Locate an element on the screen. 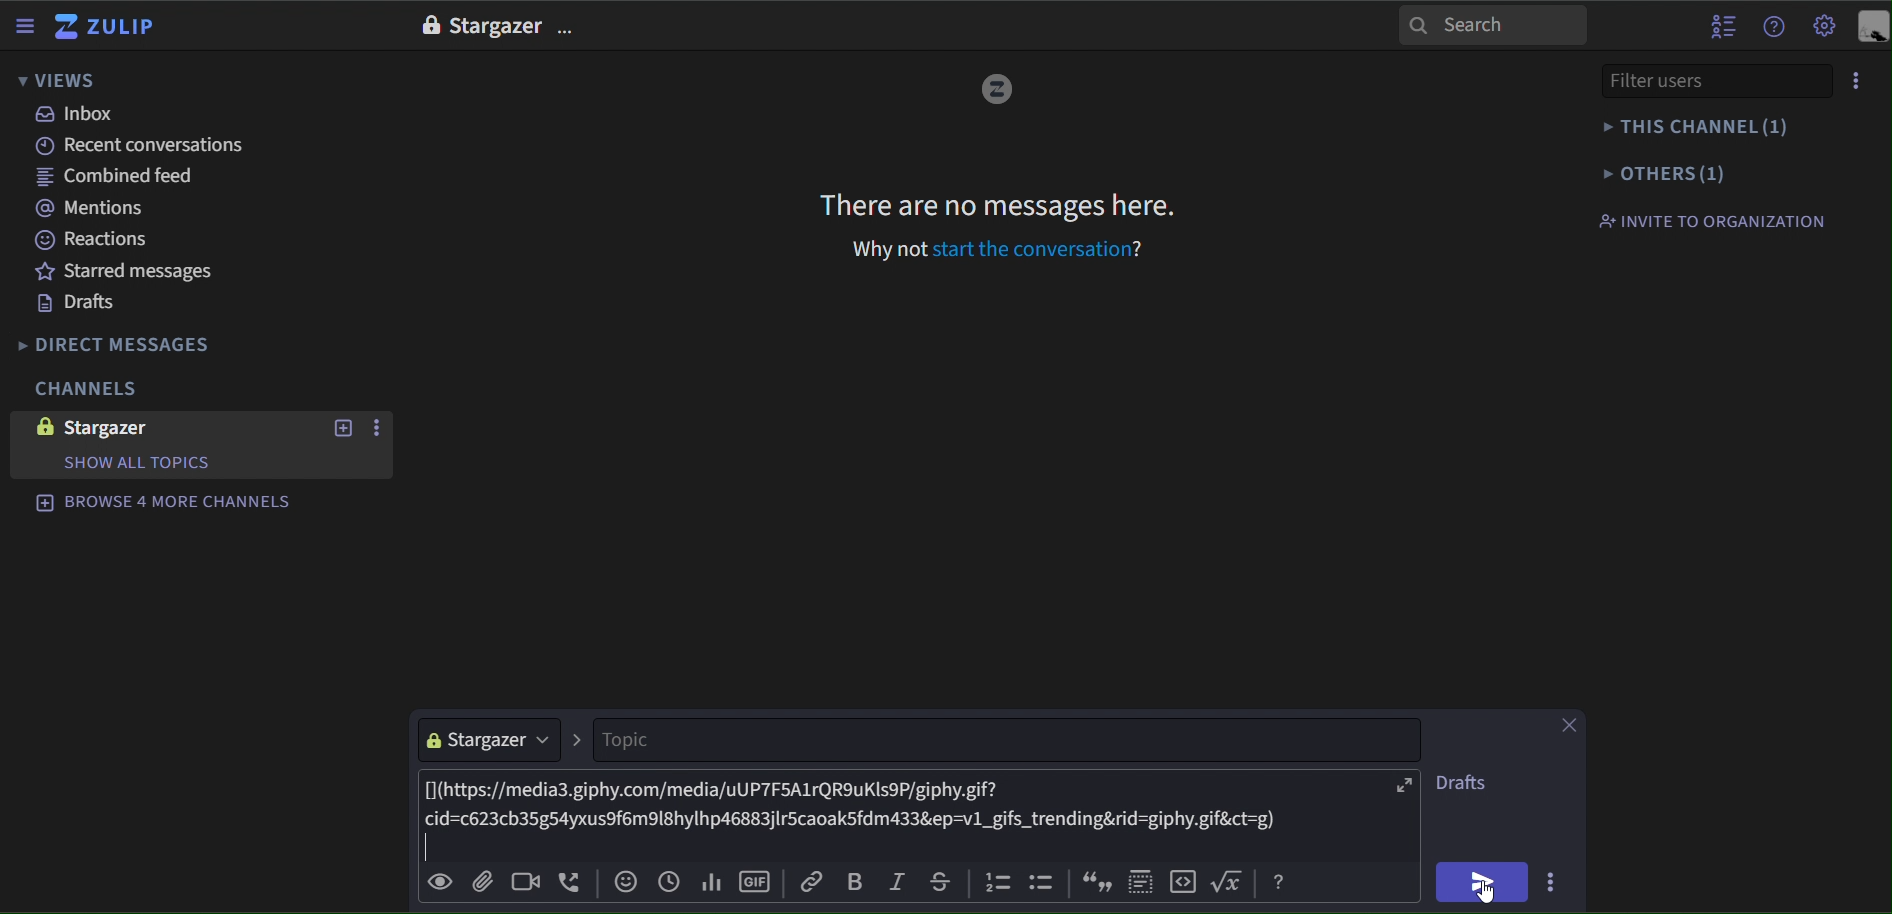 Image resolution: width=1892 pixels, height=914 pixels. icon is located at coordinates (1094, 882).